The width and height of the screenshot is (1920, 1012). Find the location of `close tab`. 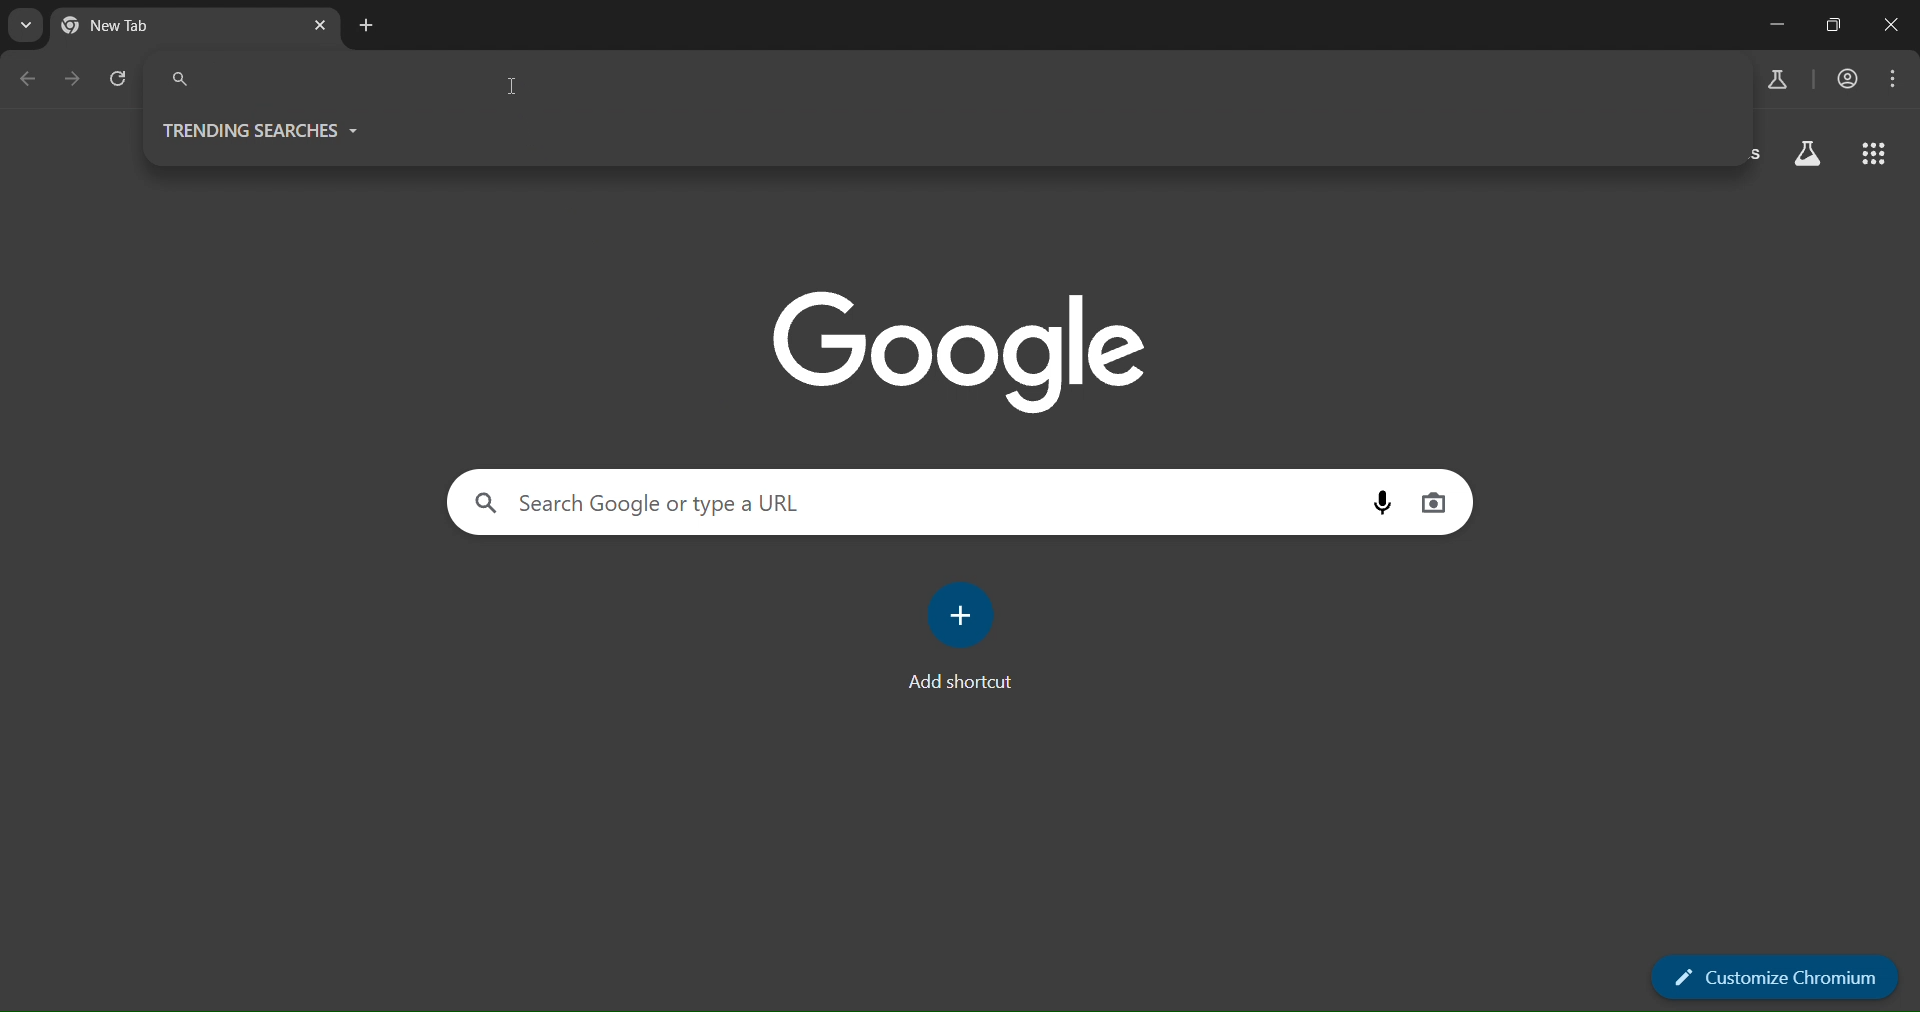

close tab is located at coordinates (319, 26).